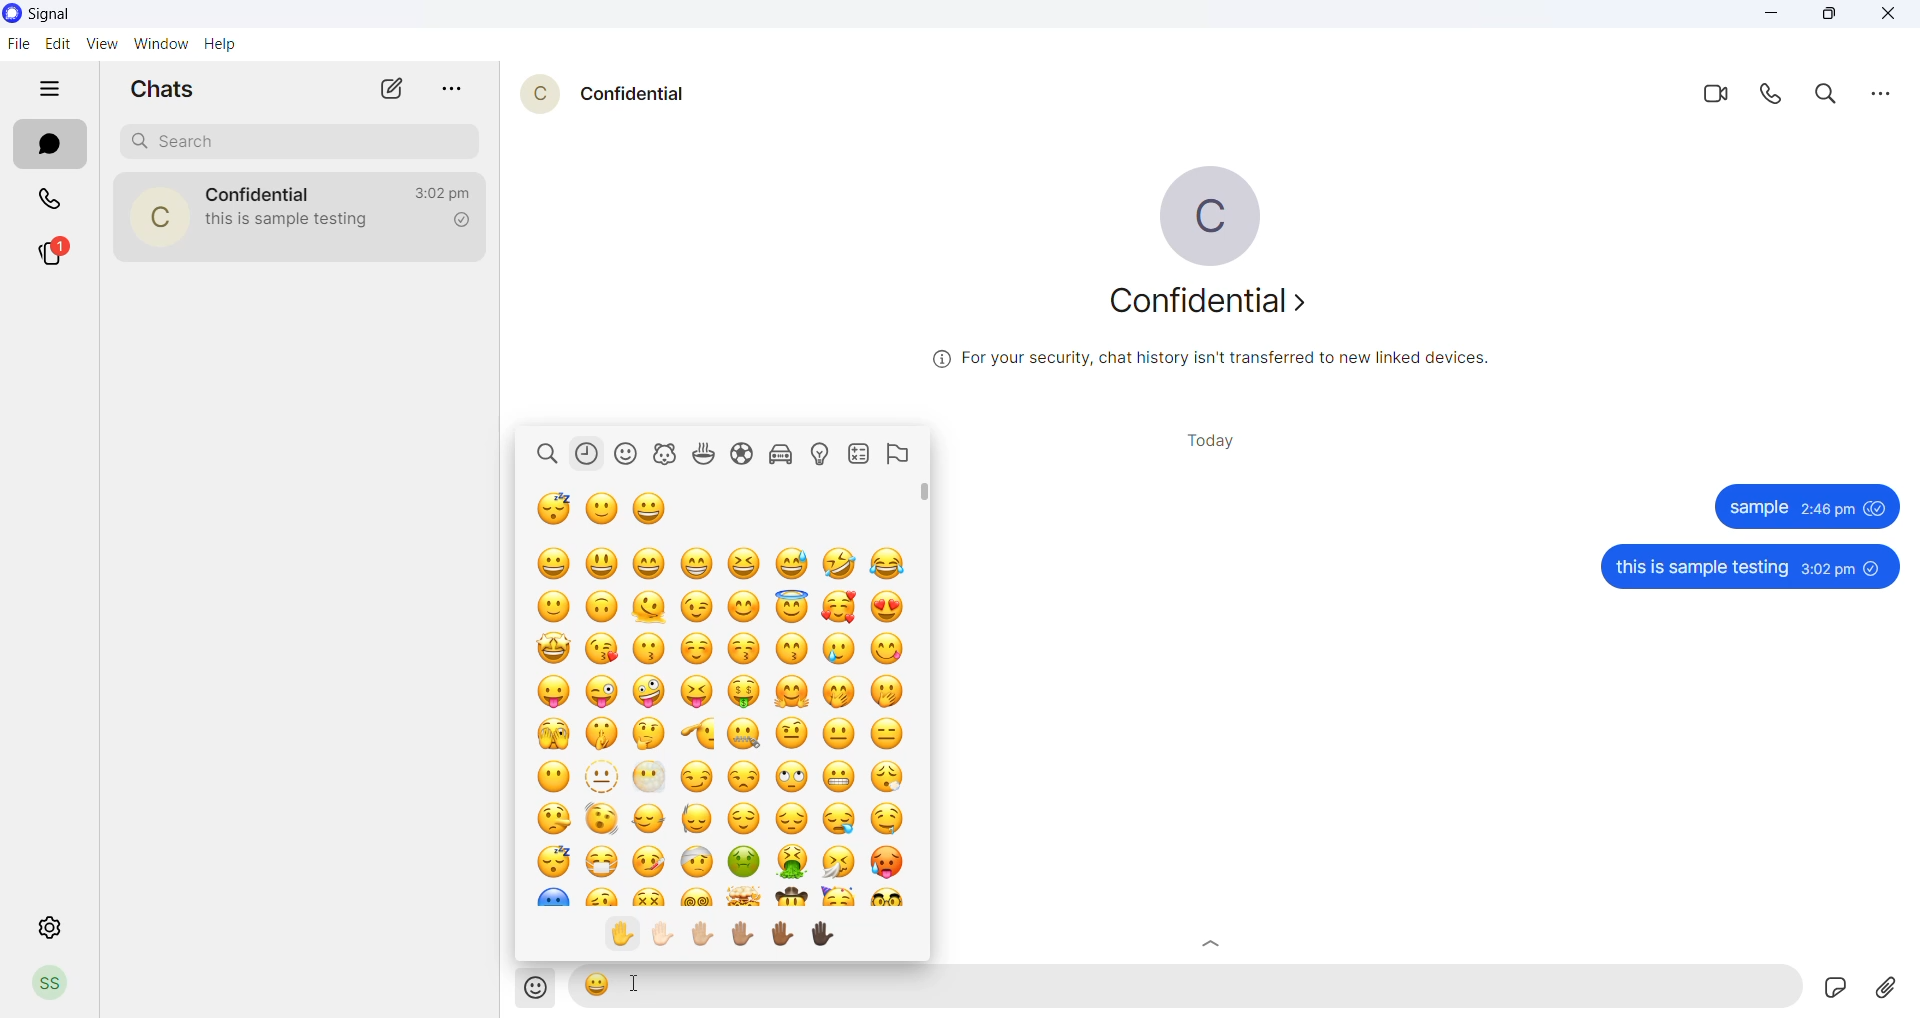 The height and width of the screenshot is (1018, 1920). Describe the element at coordinates (859, 454) in the screenshot. I see `symbol emojis` at that location.